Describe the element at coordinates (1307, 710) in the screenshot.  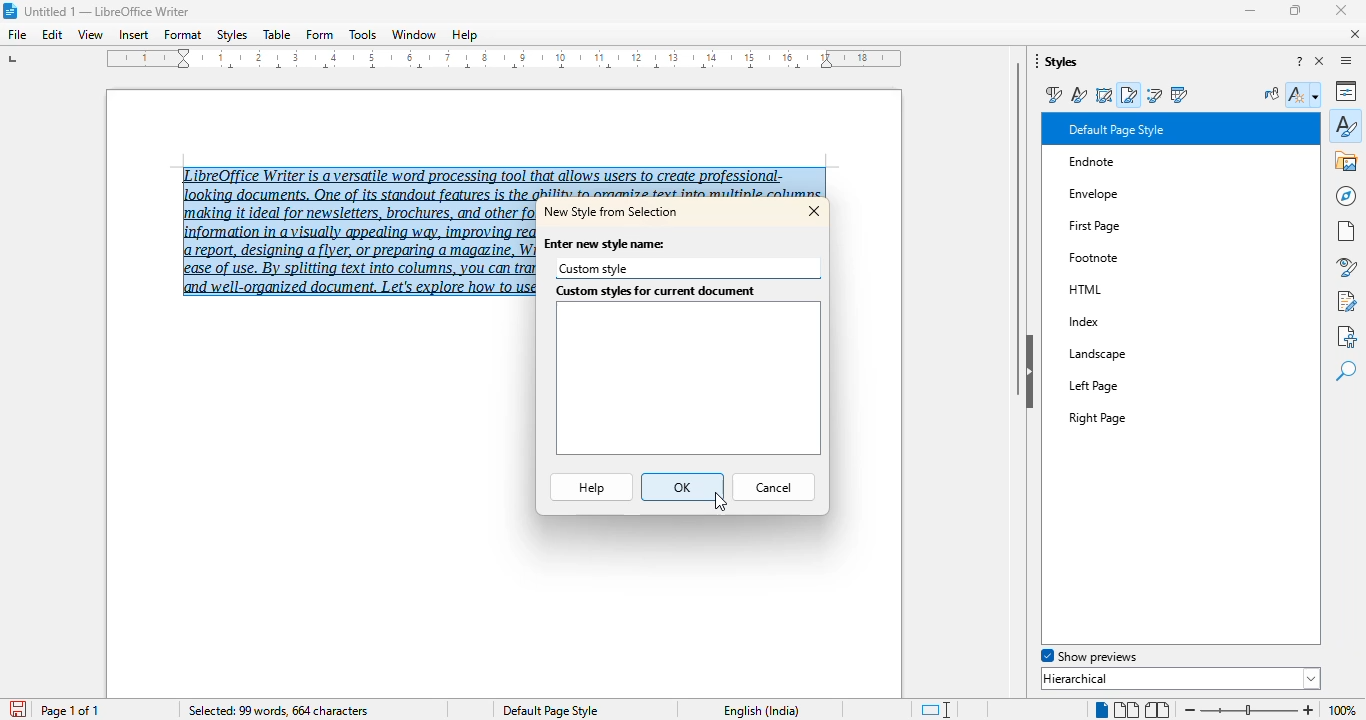
I see `zoom in` at that location.